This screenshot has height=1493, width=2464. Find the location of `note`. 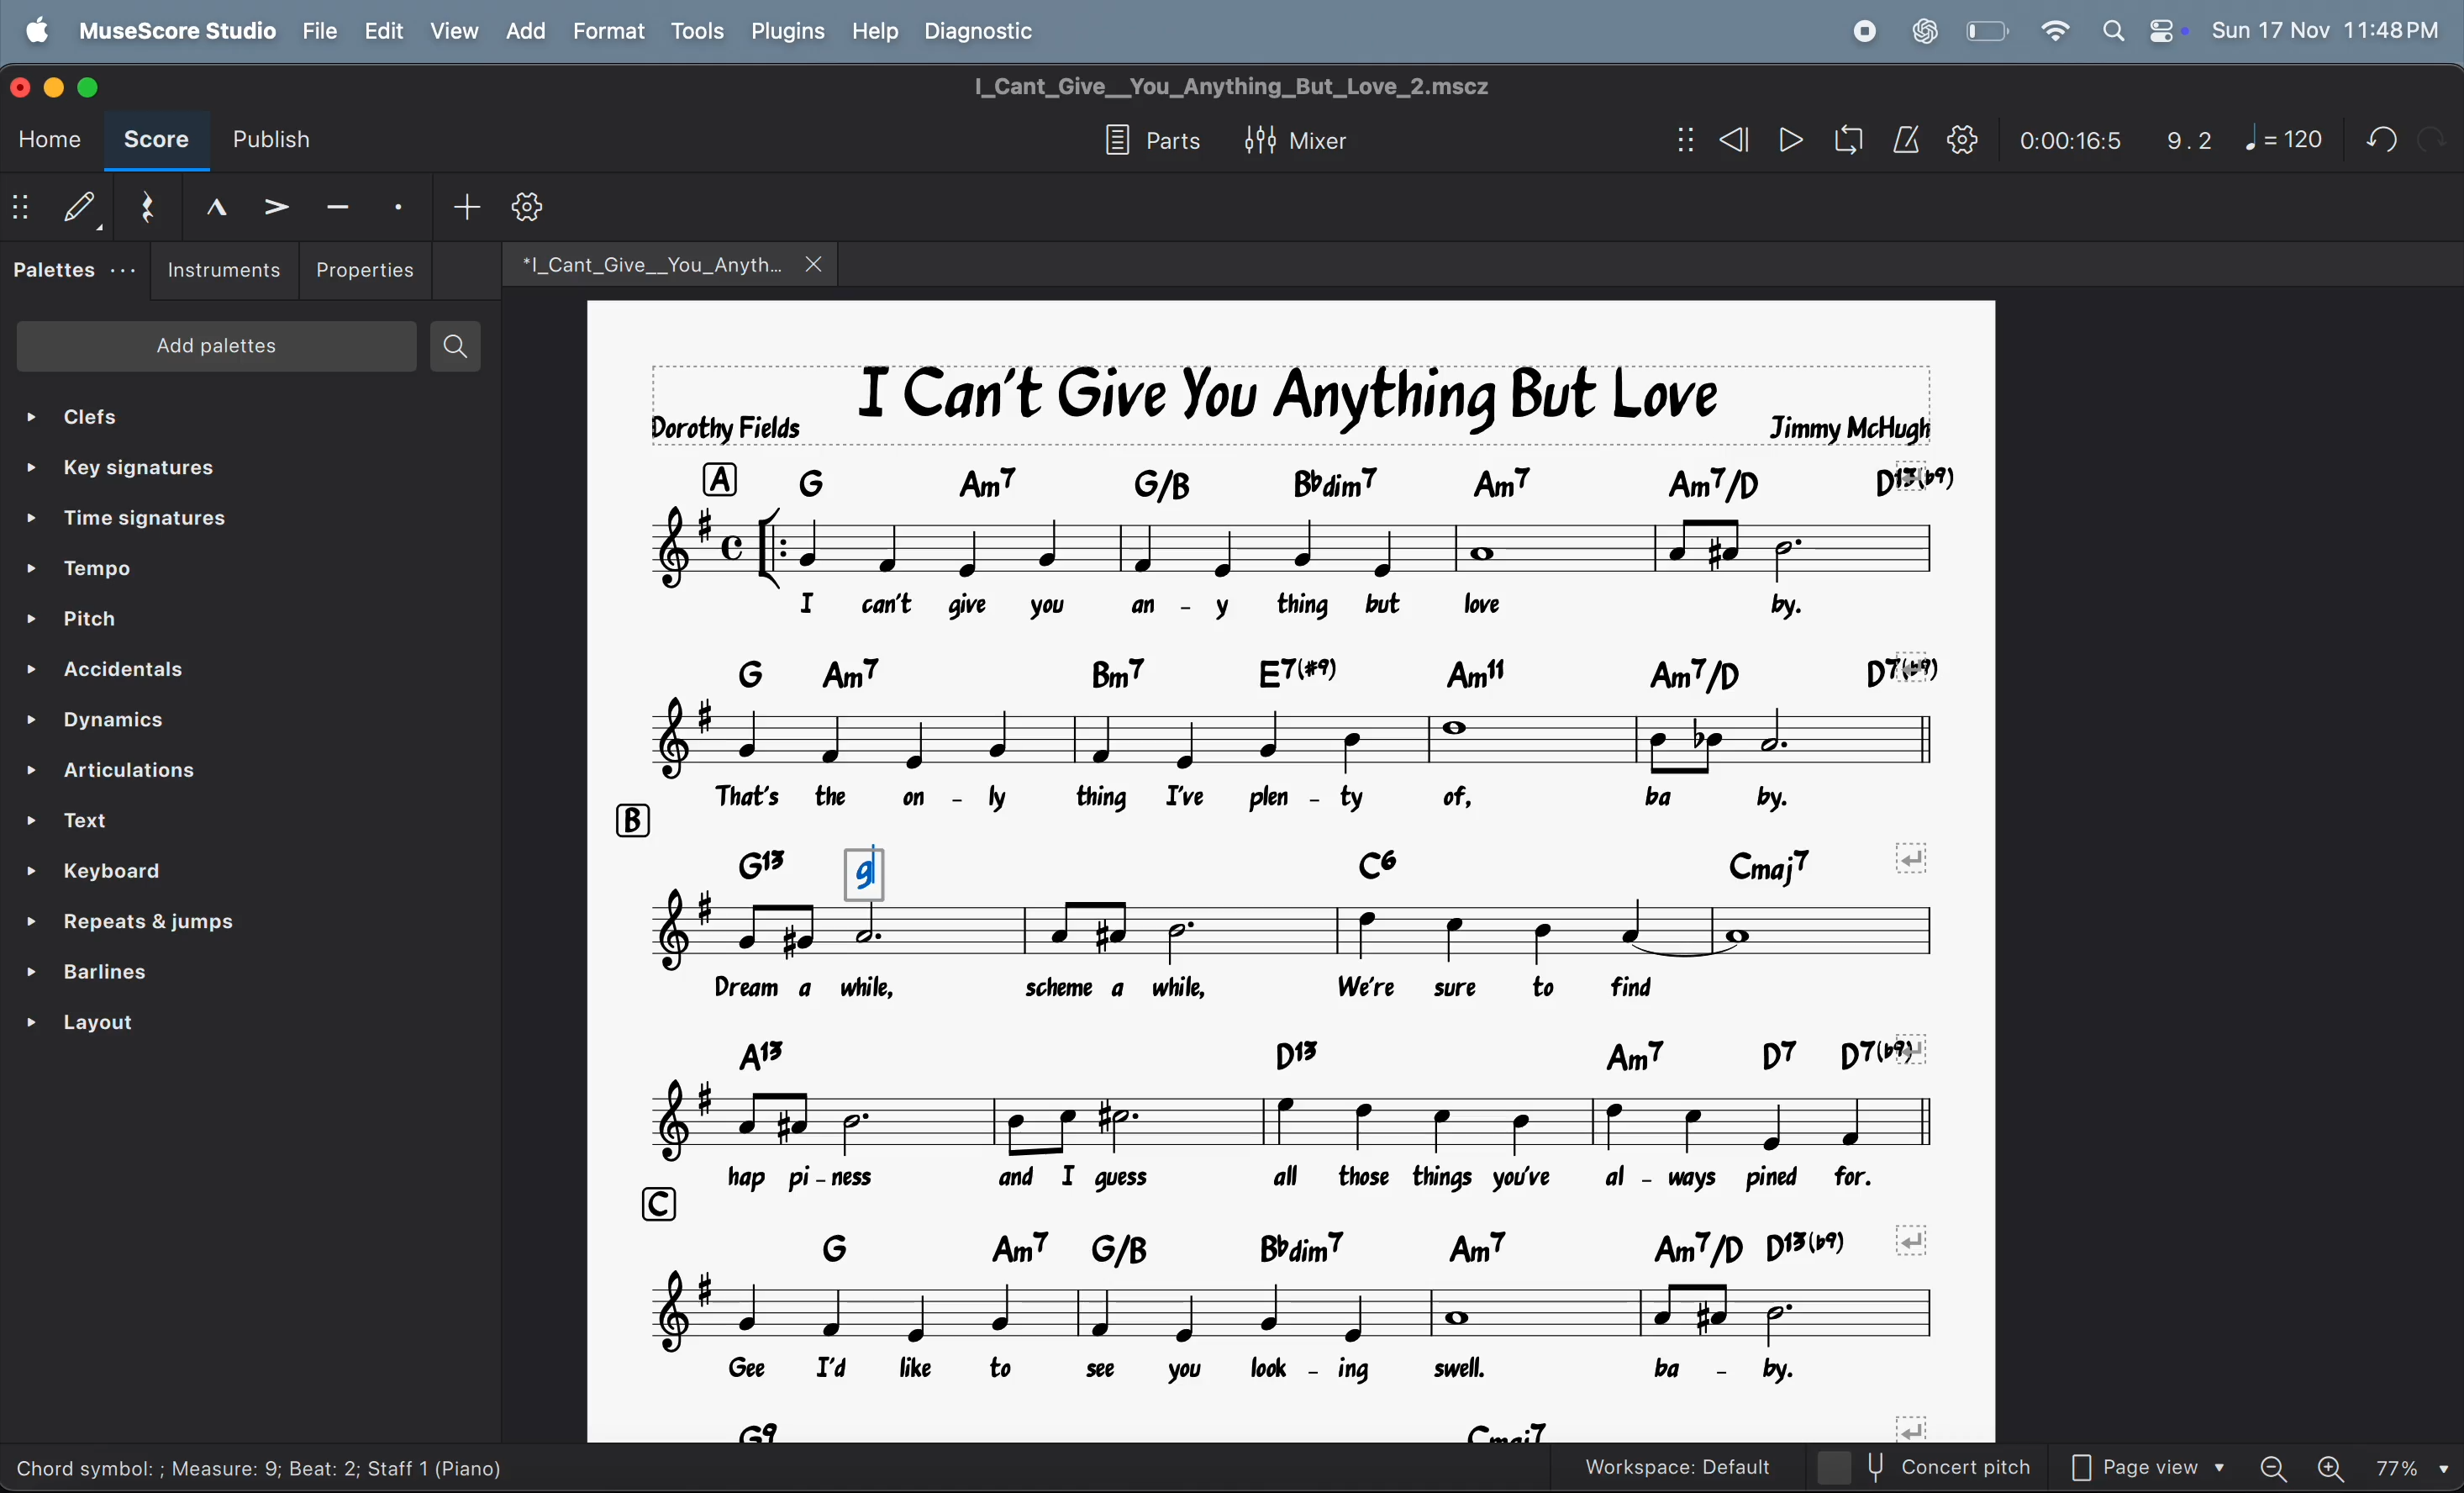

note is located at coordinates (1293, 546).